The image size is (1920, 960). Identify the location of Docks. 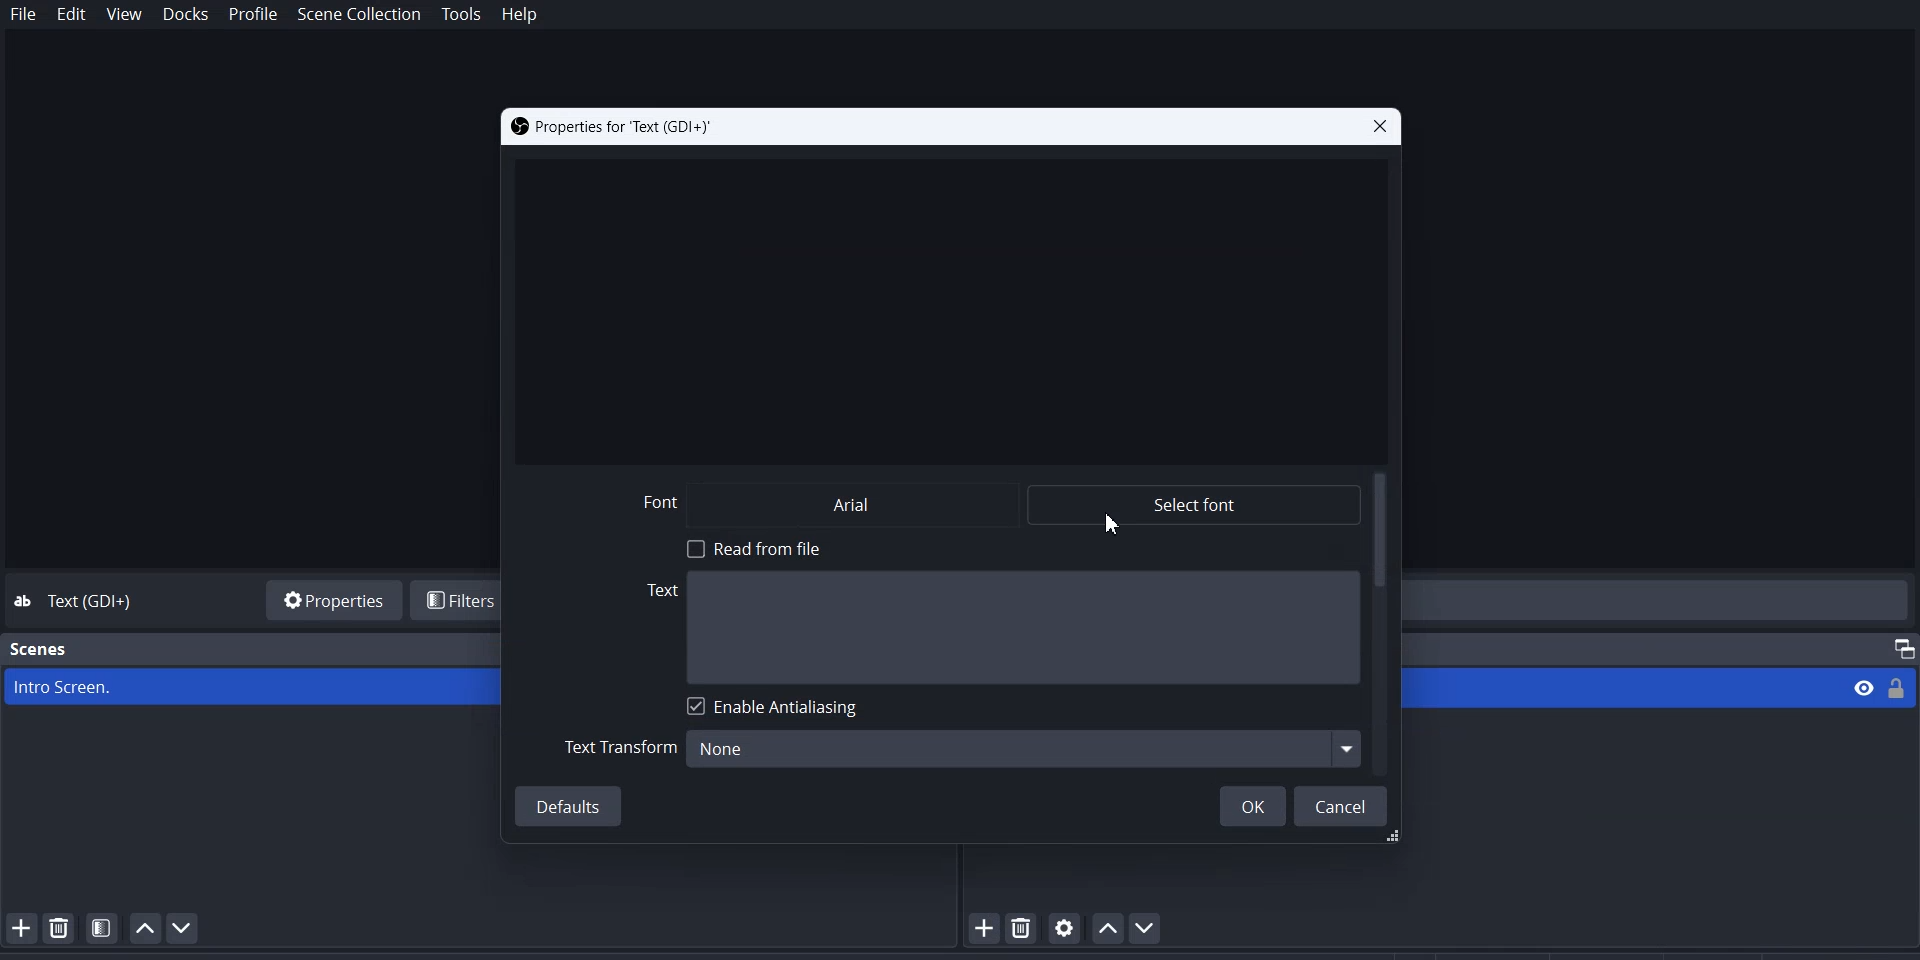
(185, 15).